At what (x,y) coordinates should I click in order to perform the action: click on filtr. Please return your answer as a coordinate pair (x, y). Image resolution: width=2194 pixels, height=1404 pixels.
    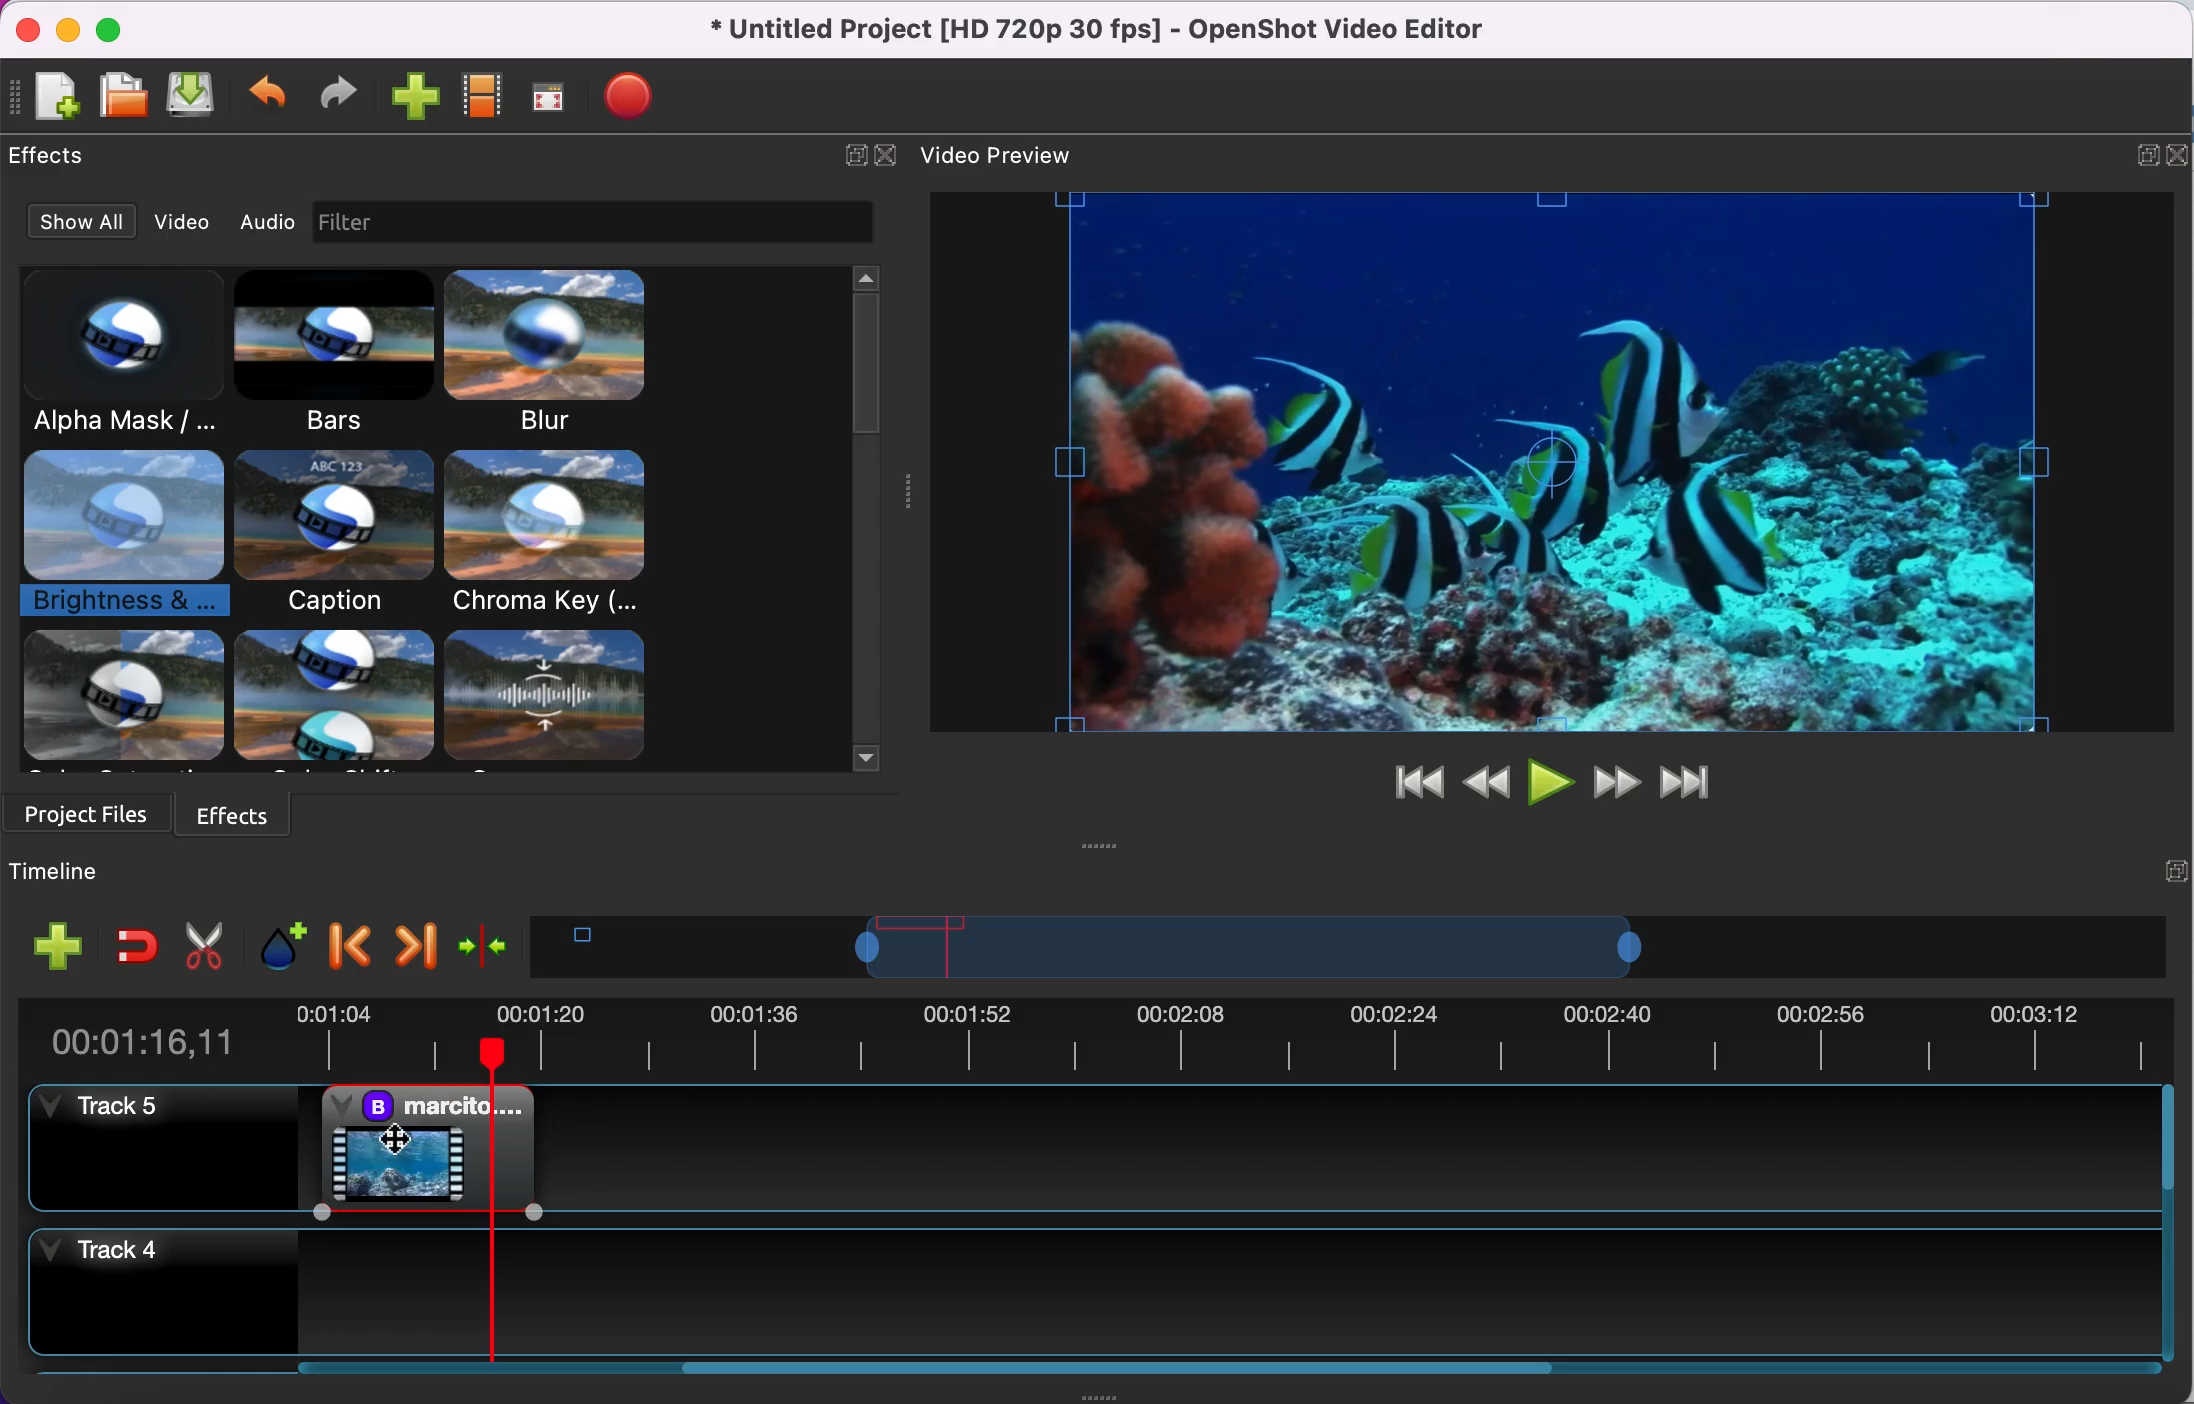
    Looking at the image, I should click on (628, 223).